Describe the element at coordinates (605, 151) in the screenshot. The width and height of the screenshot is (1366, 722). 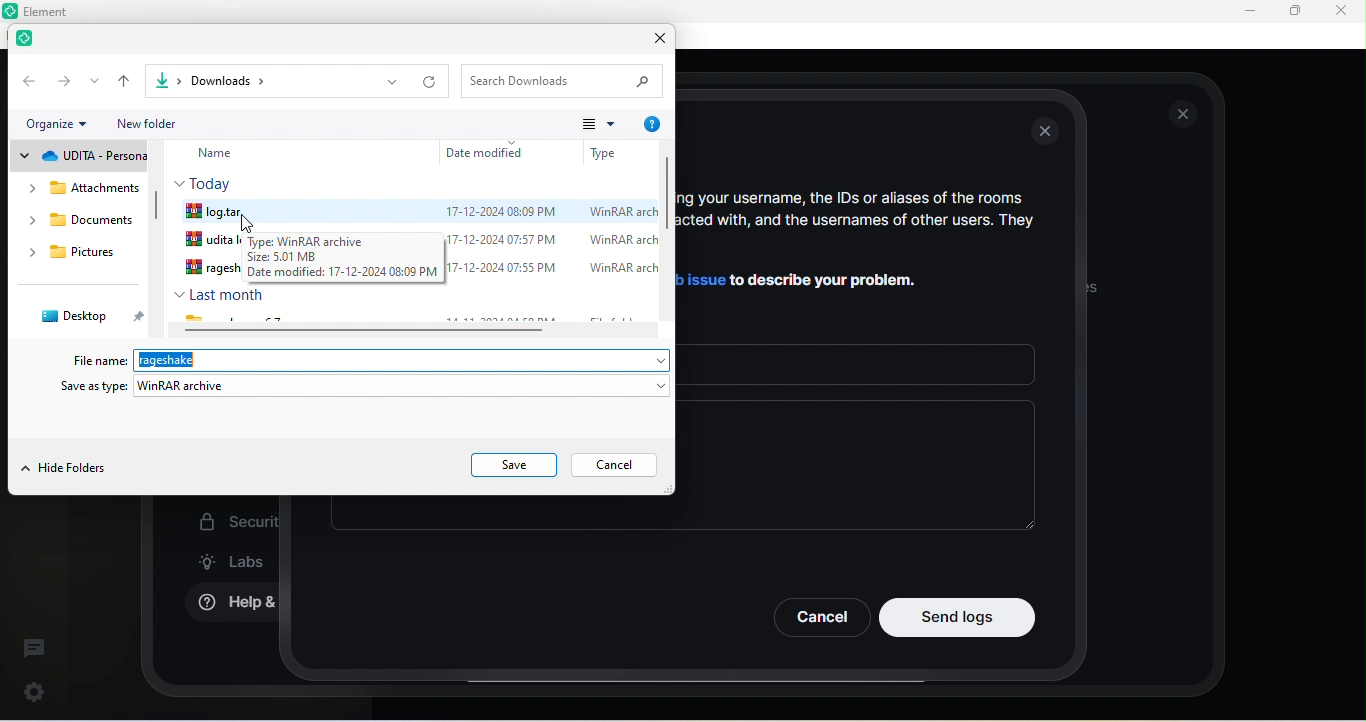
I see `file type ` at that location.